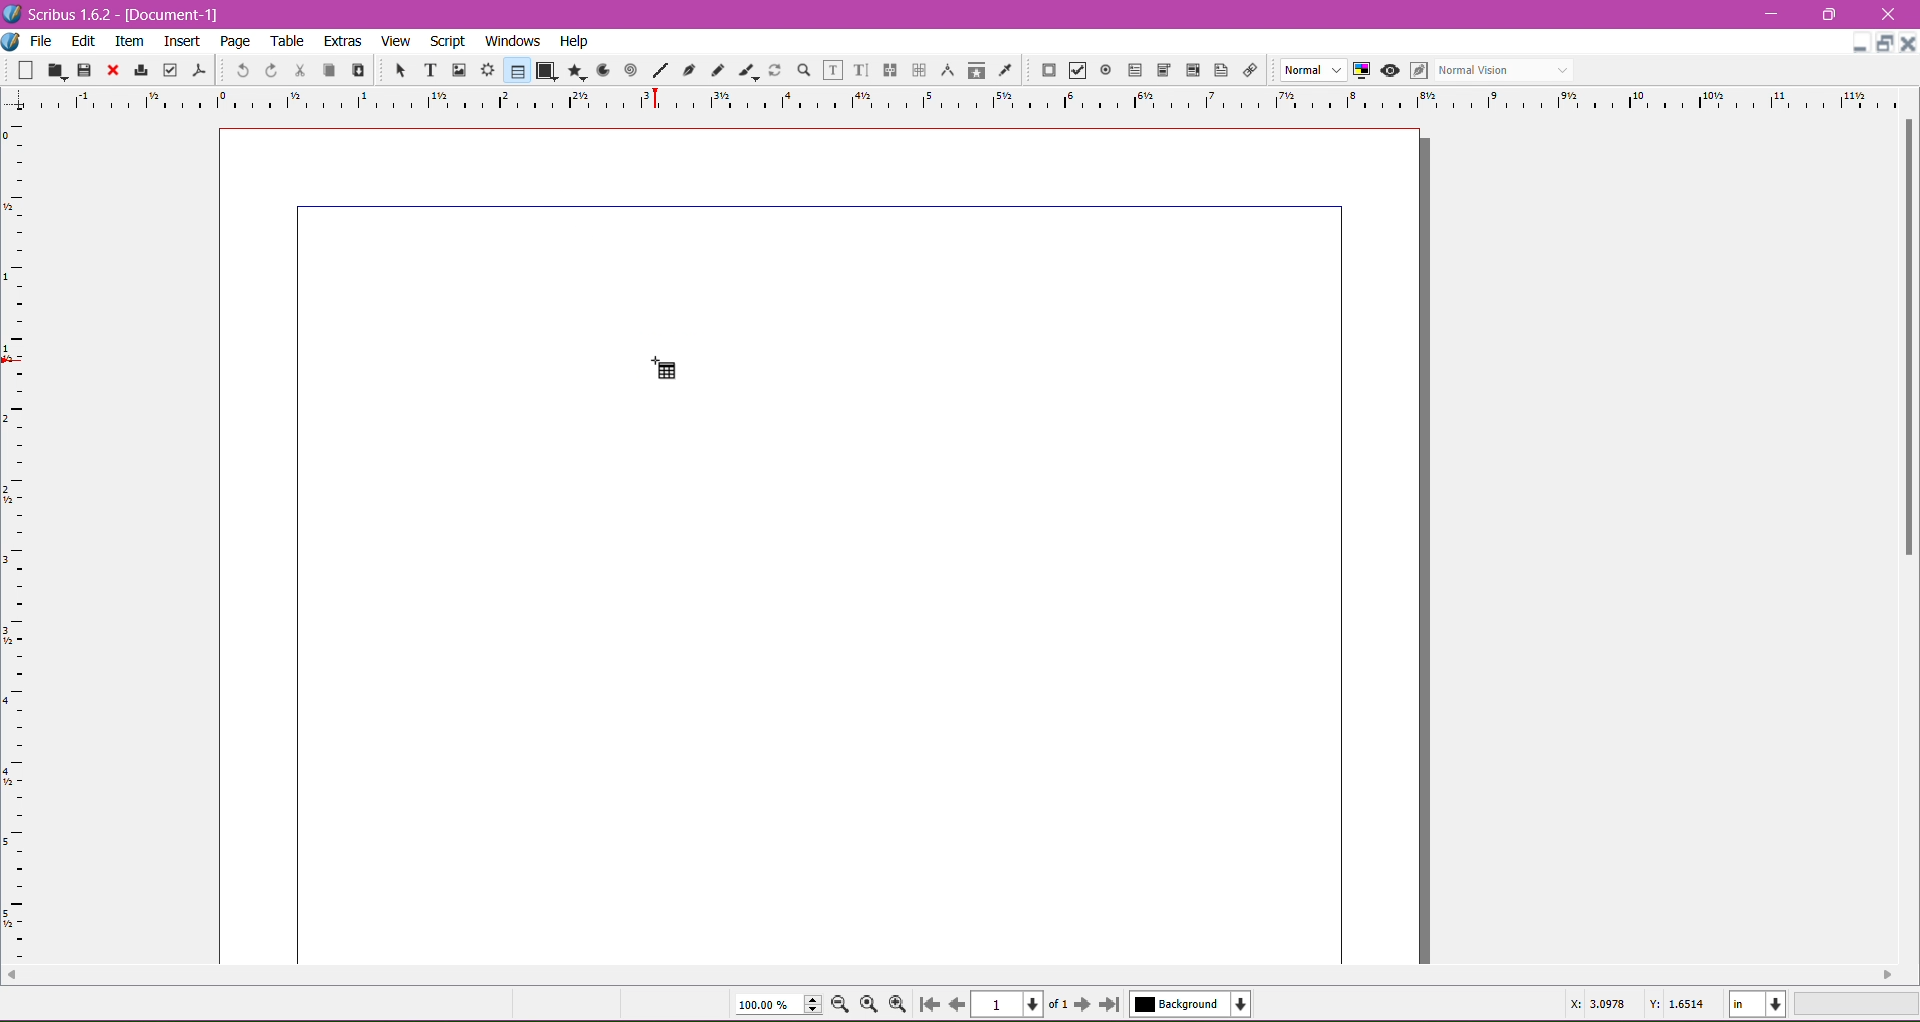 The width and height of the screenshot is (1920, 1022). I want to click on Background, so click(1195, 1004).